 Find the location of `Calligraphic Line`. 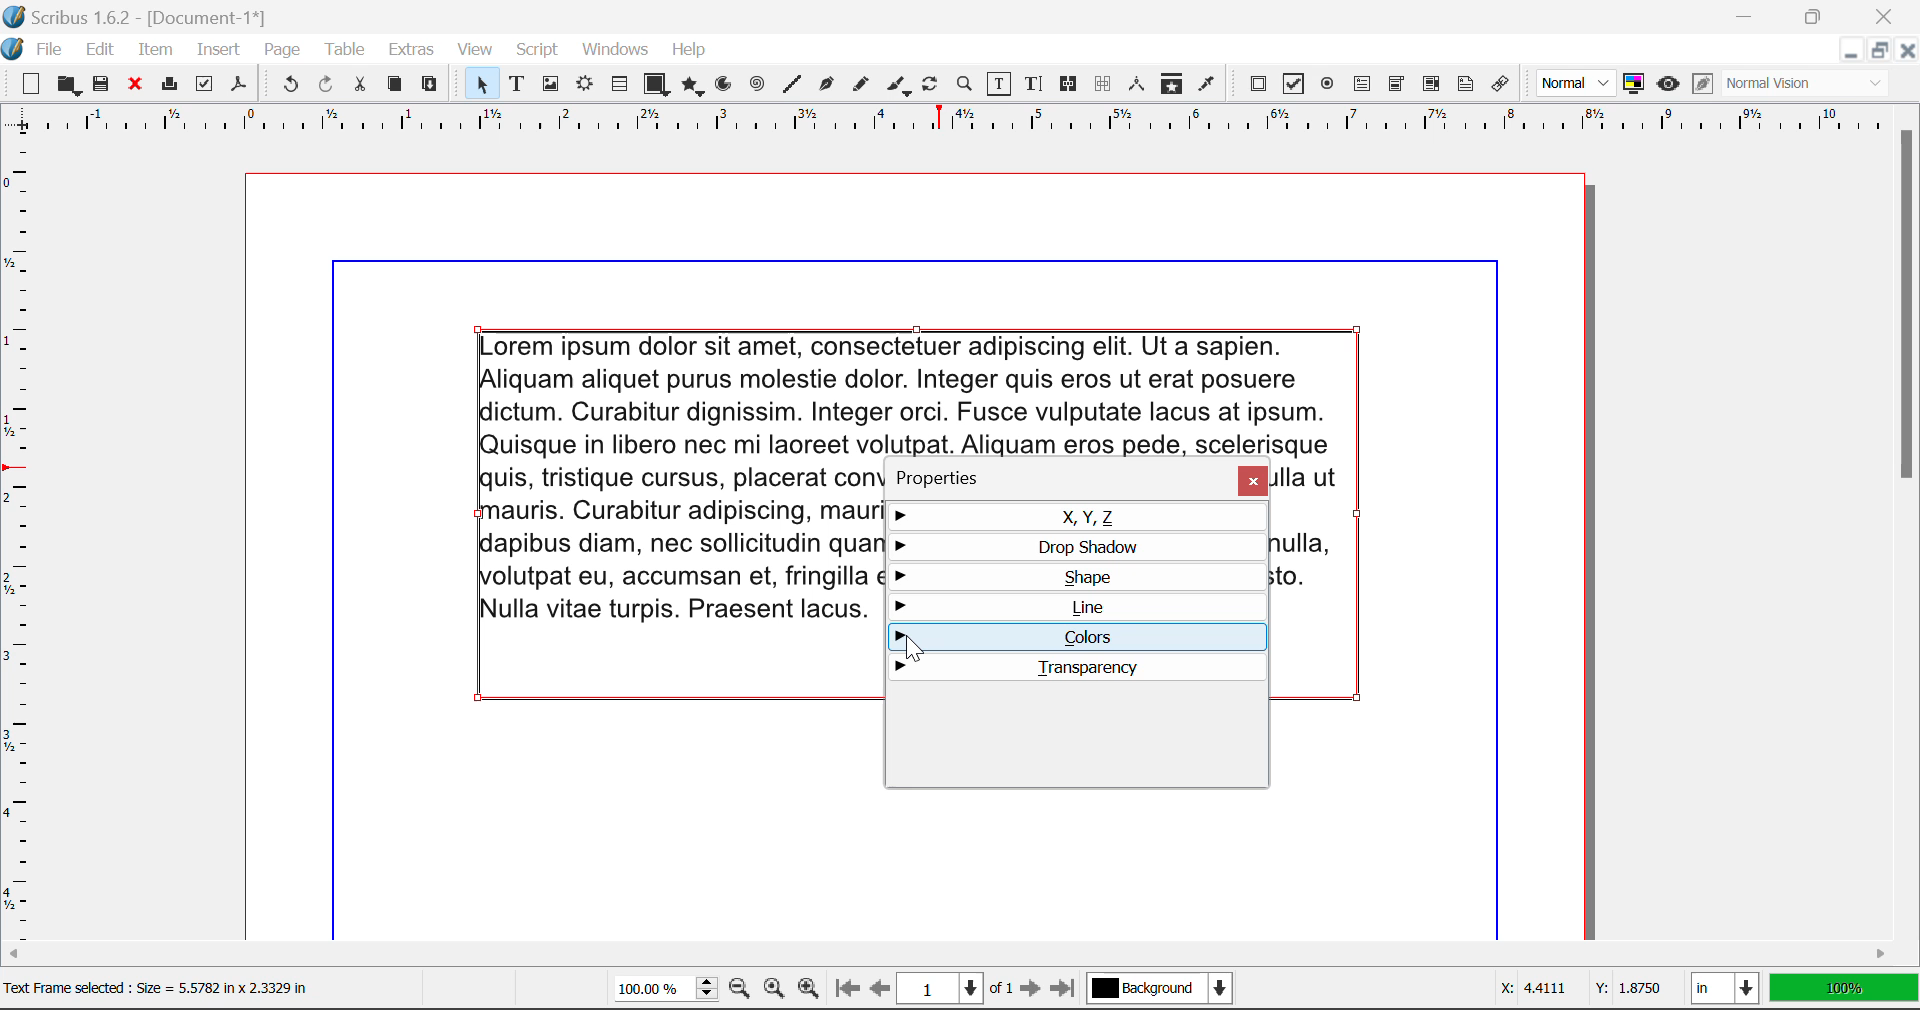

Calligraphic Line is located at coordinates (900, 88).